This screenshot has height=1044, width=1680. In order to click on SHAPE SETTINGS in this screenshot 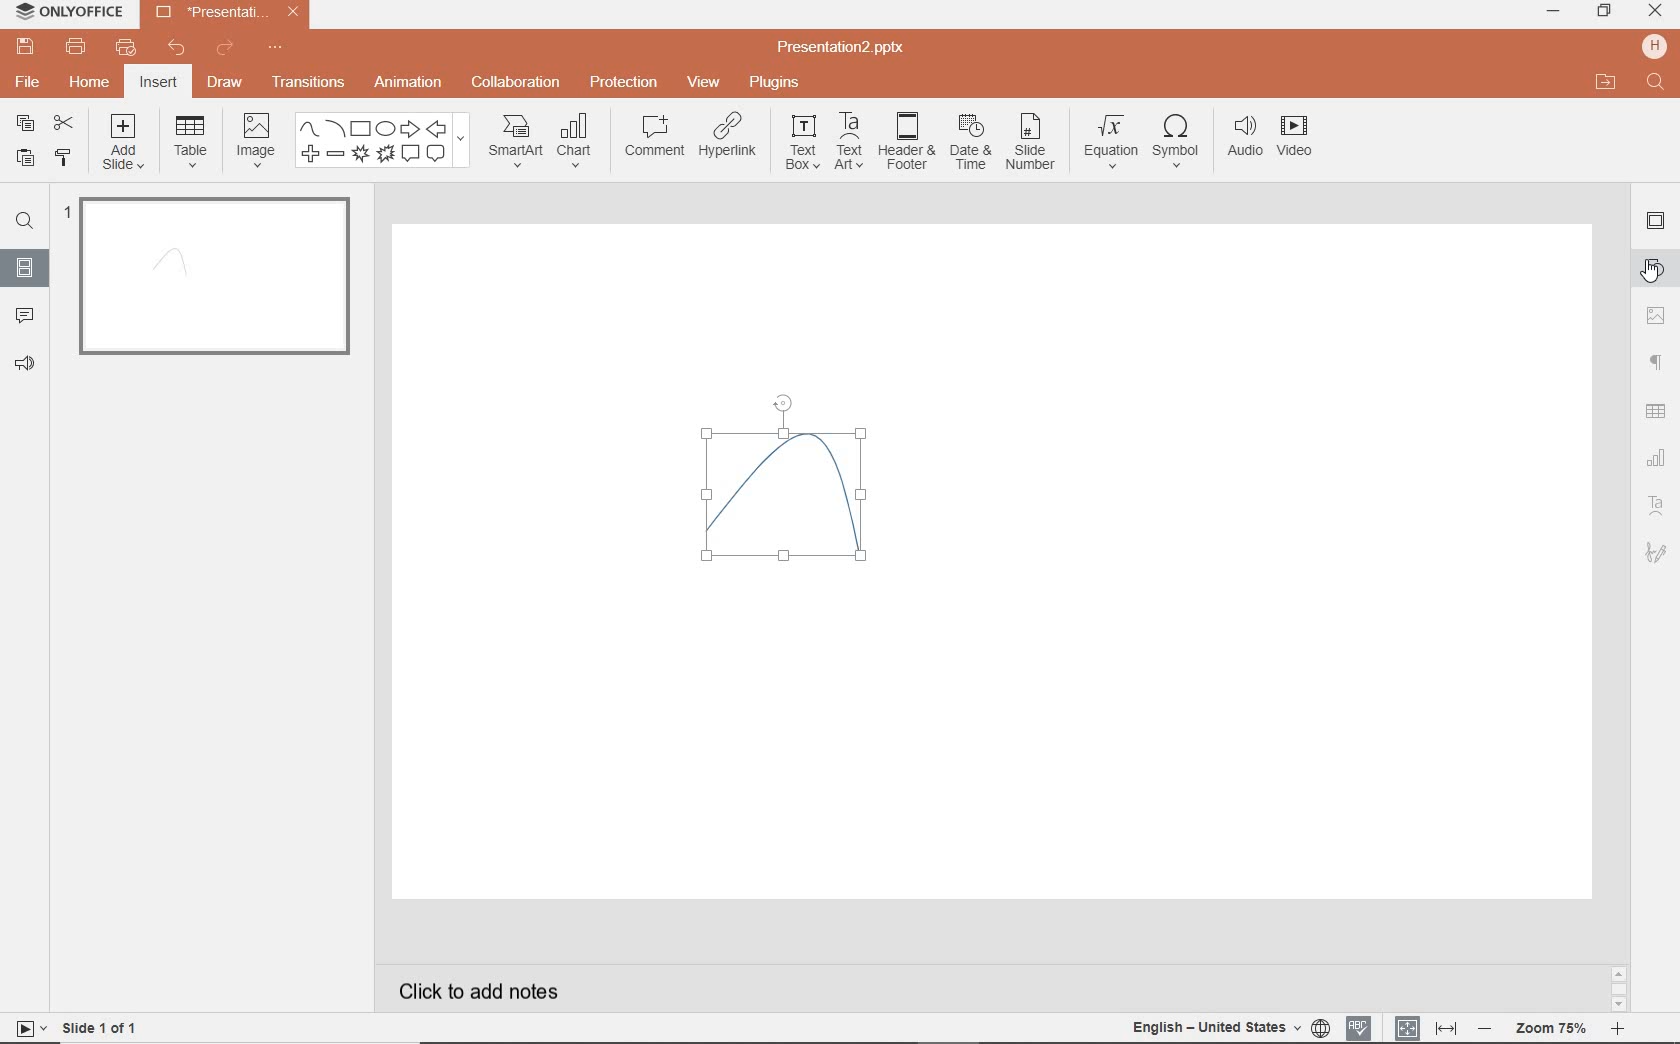, I will do `click(1657, 268)`.